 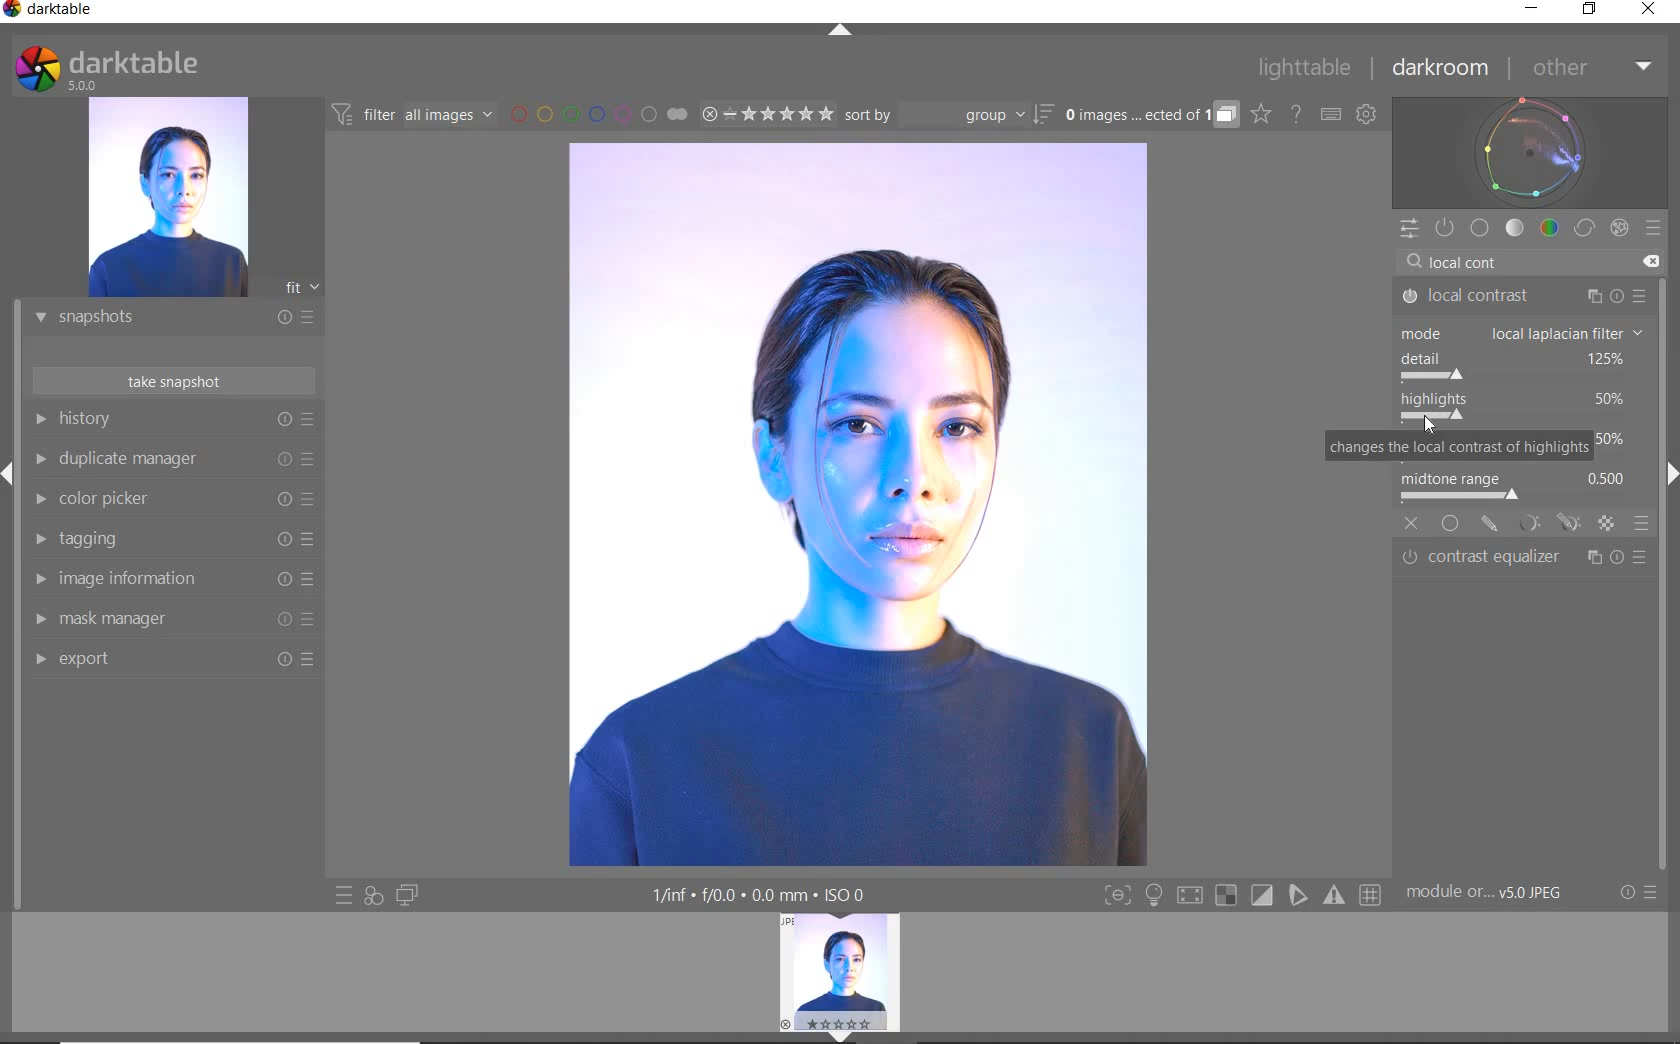 What do you see at coordinates (1531, 526) in the screenshot?
I see `MASK OPTION` at bounding box center [1531, 526].